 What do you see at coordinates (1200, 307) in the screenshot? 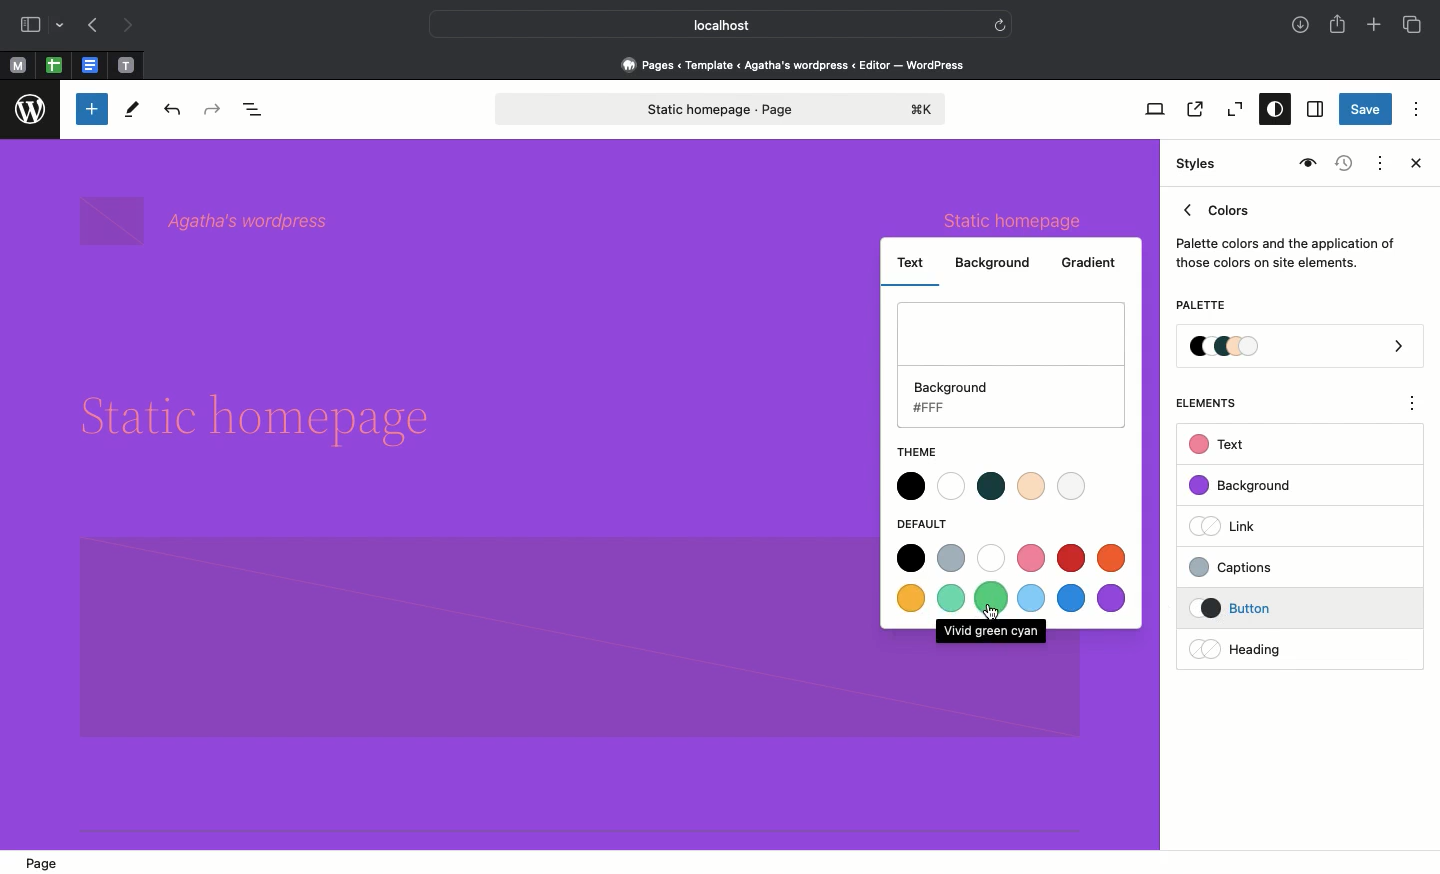
I see `Palette` at bounding box center [1200, 307].